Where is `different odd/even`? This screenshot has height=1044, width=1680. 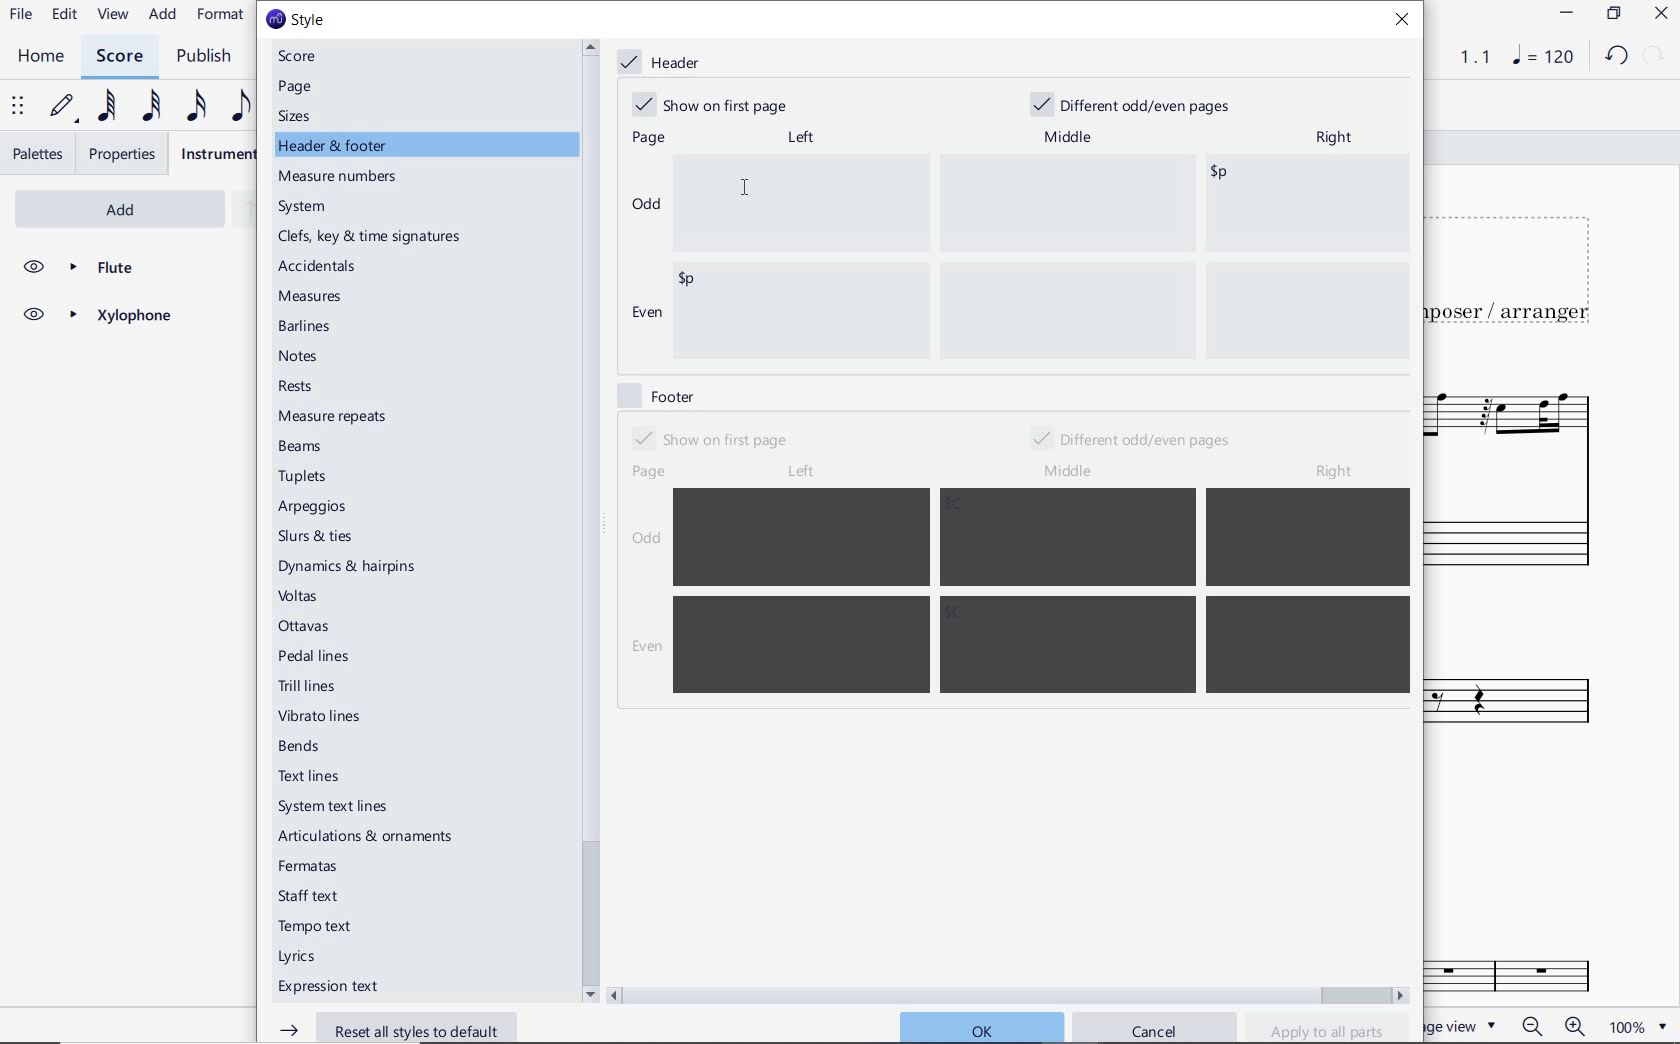 different odd/even is located at coordinates (1133, 441).